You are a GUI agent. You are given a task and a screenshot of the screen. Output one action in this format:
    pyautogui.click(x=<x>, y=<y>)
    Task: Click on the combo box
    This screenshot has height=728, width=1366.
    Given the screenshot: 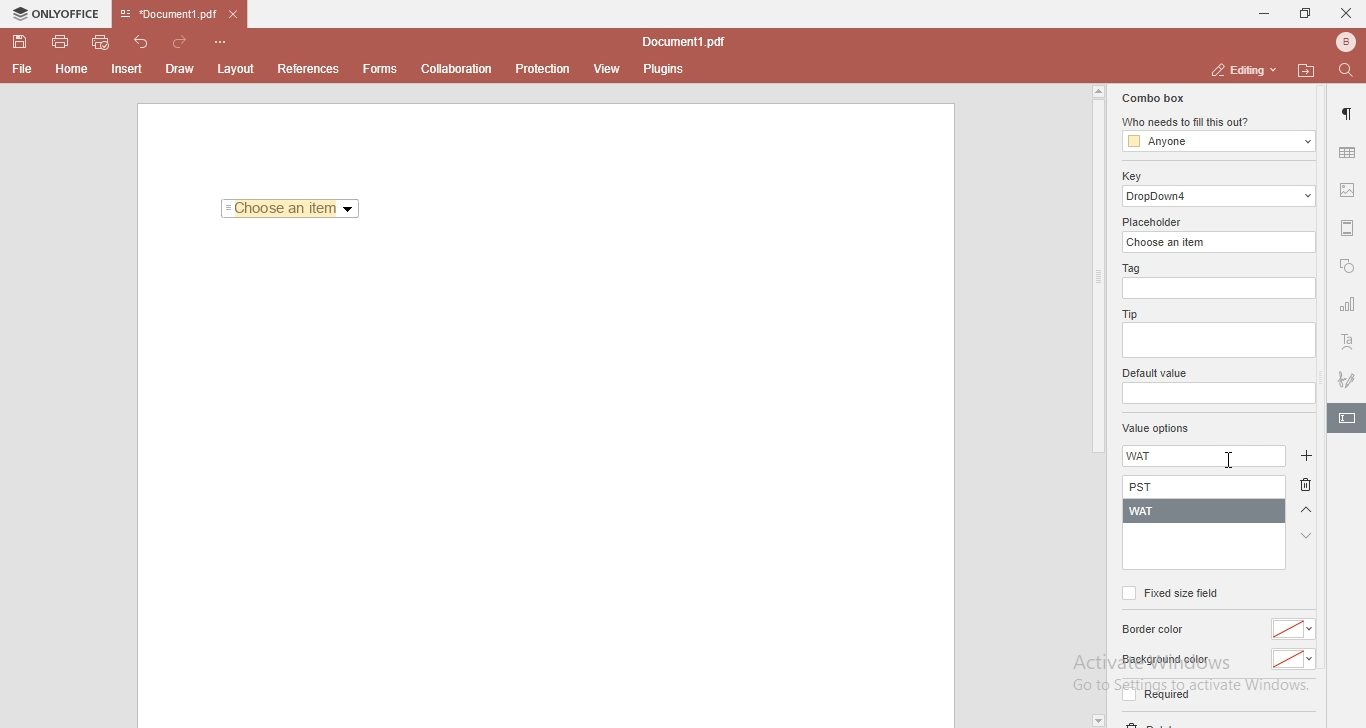 What is the action you would take?
    pyautogui.click(x=1151, y=98)
    